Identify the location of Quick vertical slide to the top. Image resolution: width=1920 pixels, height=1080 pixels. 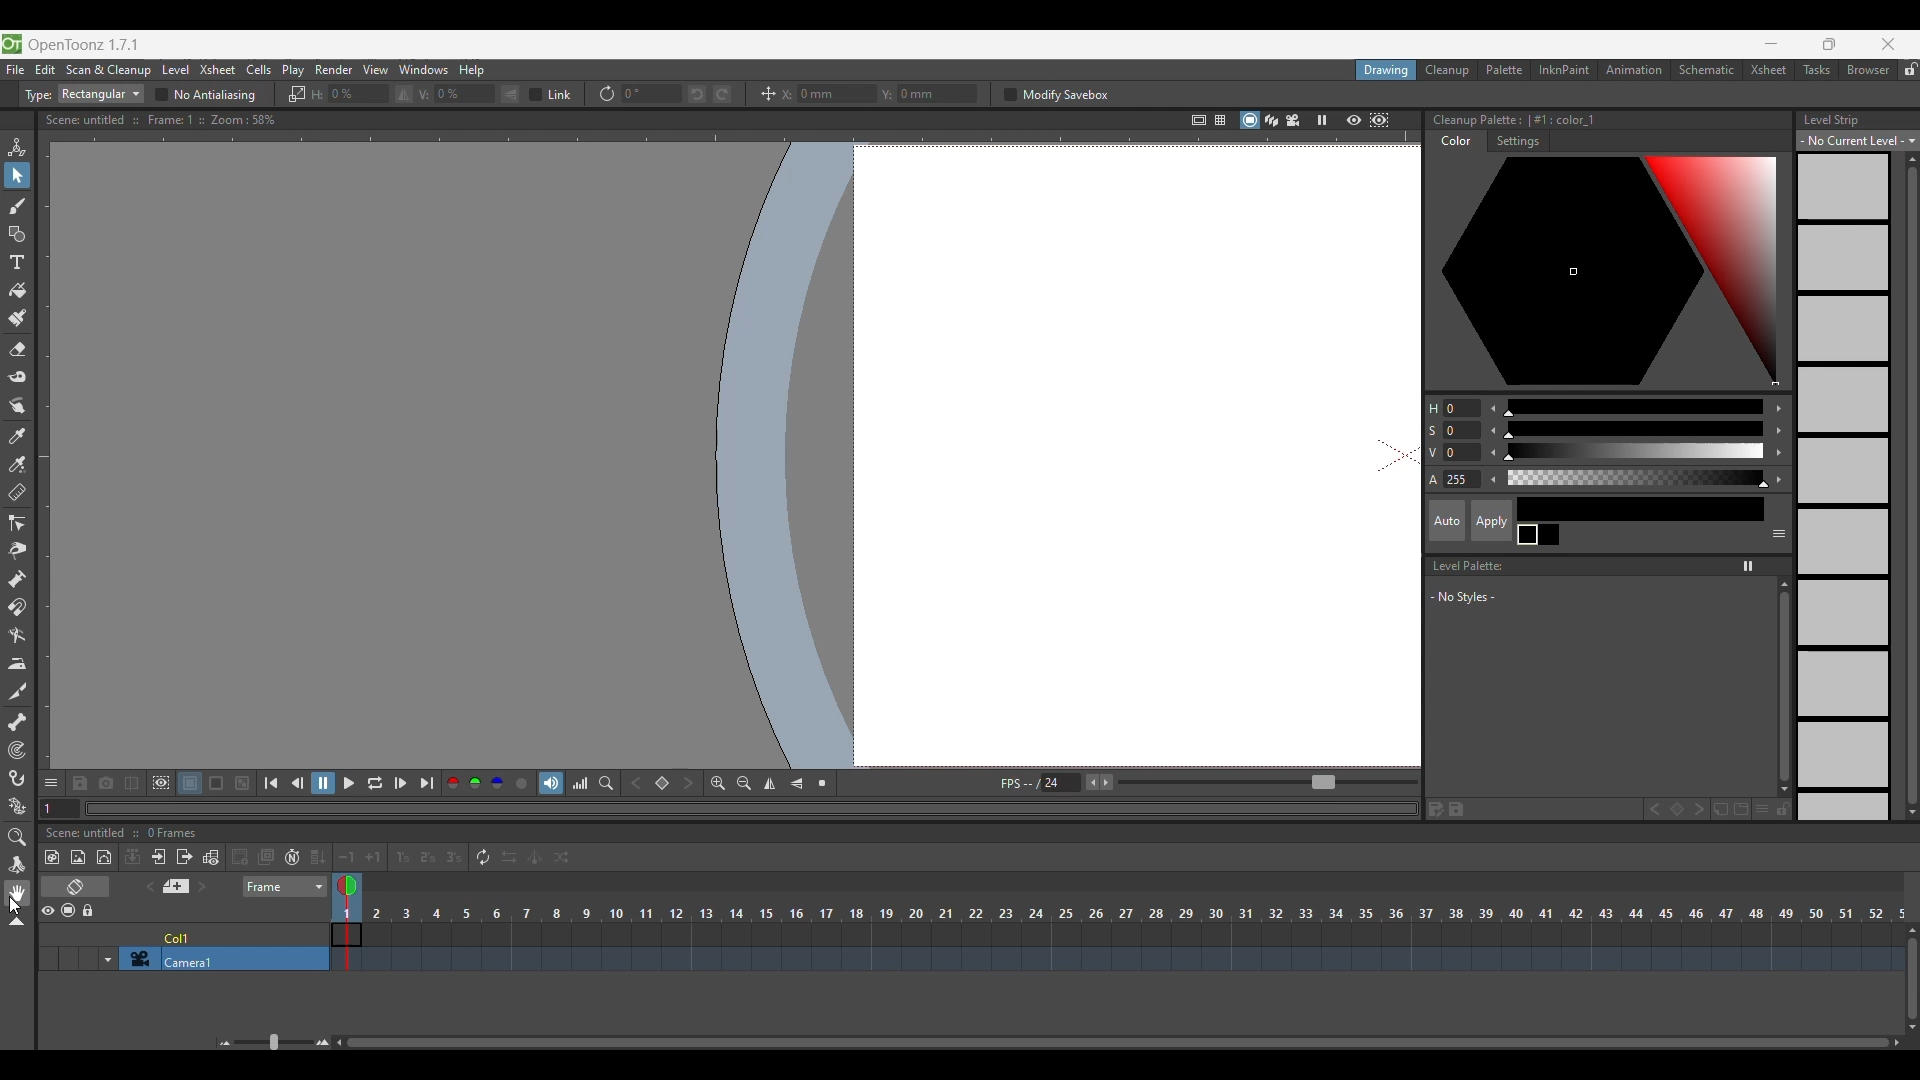
(1784, 583).